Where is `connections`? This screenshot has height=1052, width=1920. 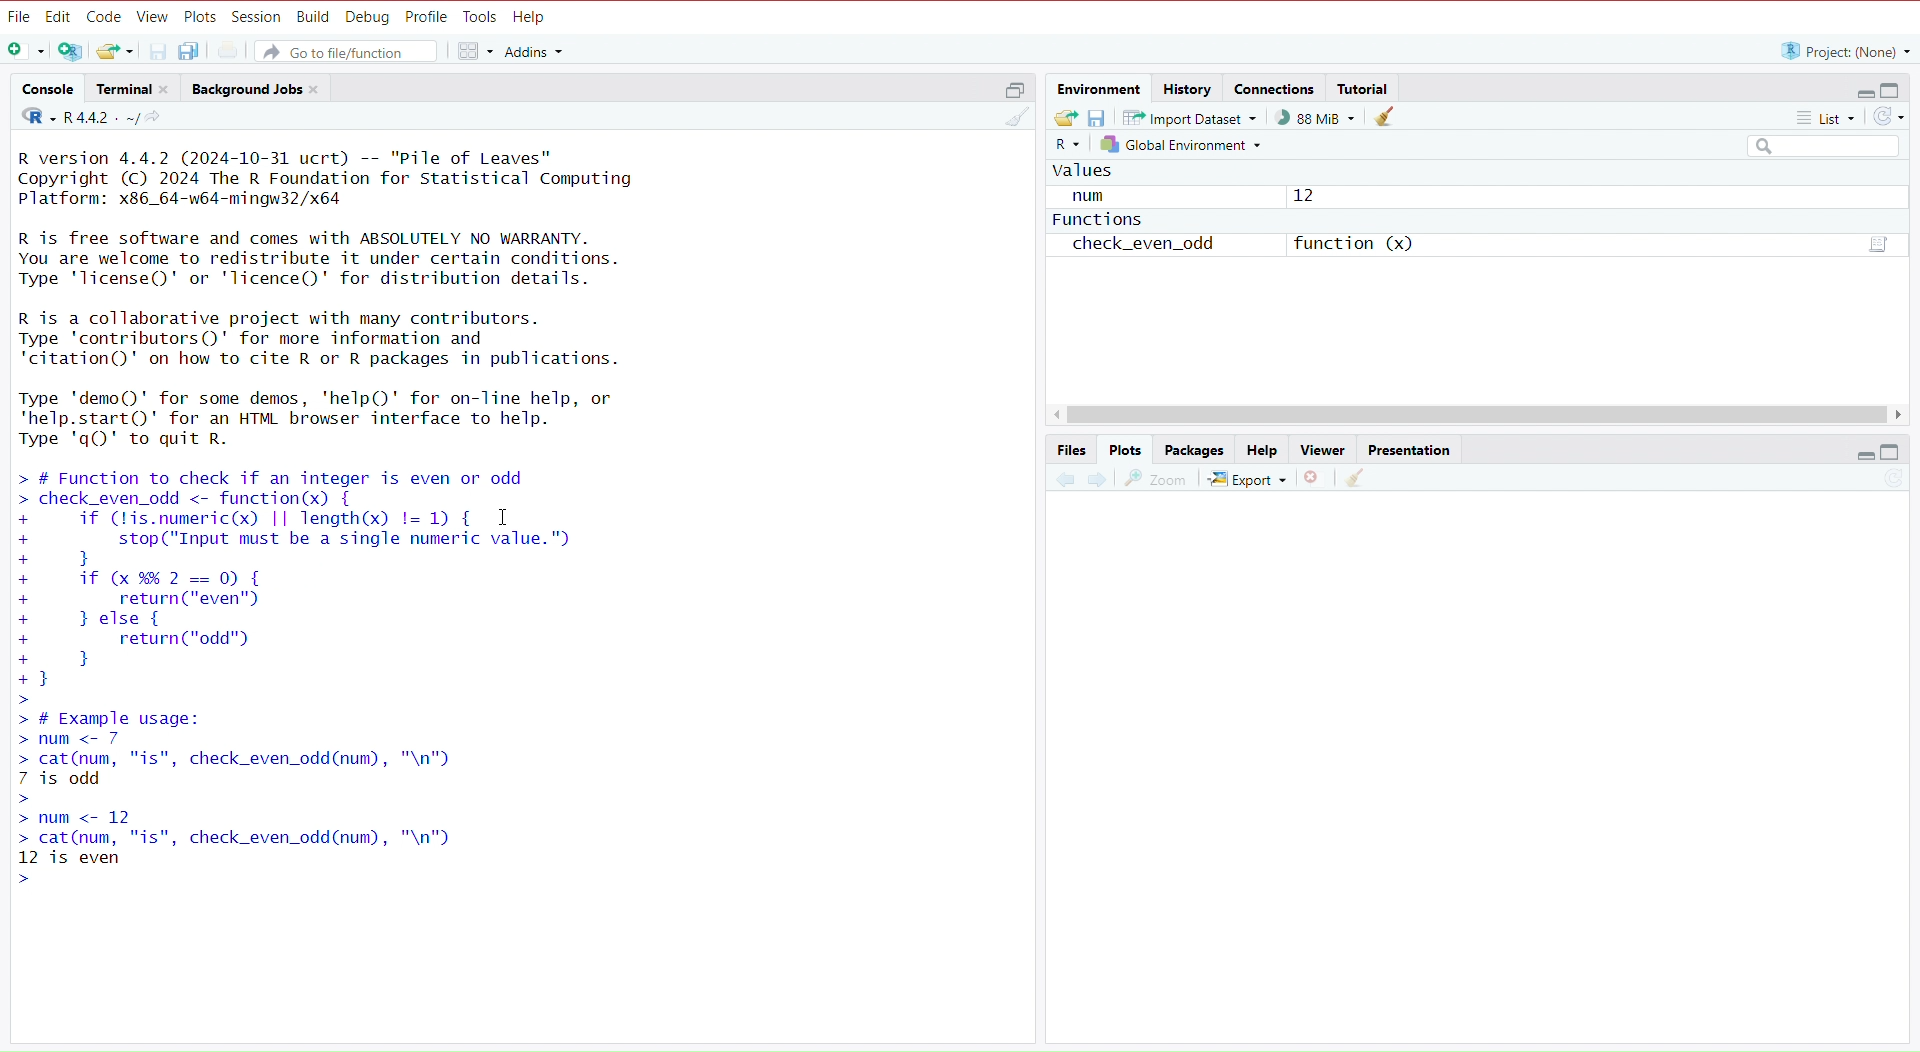 connections is located at coordinates (1276, 91).